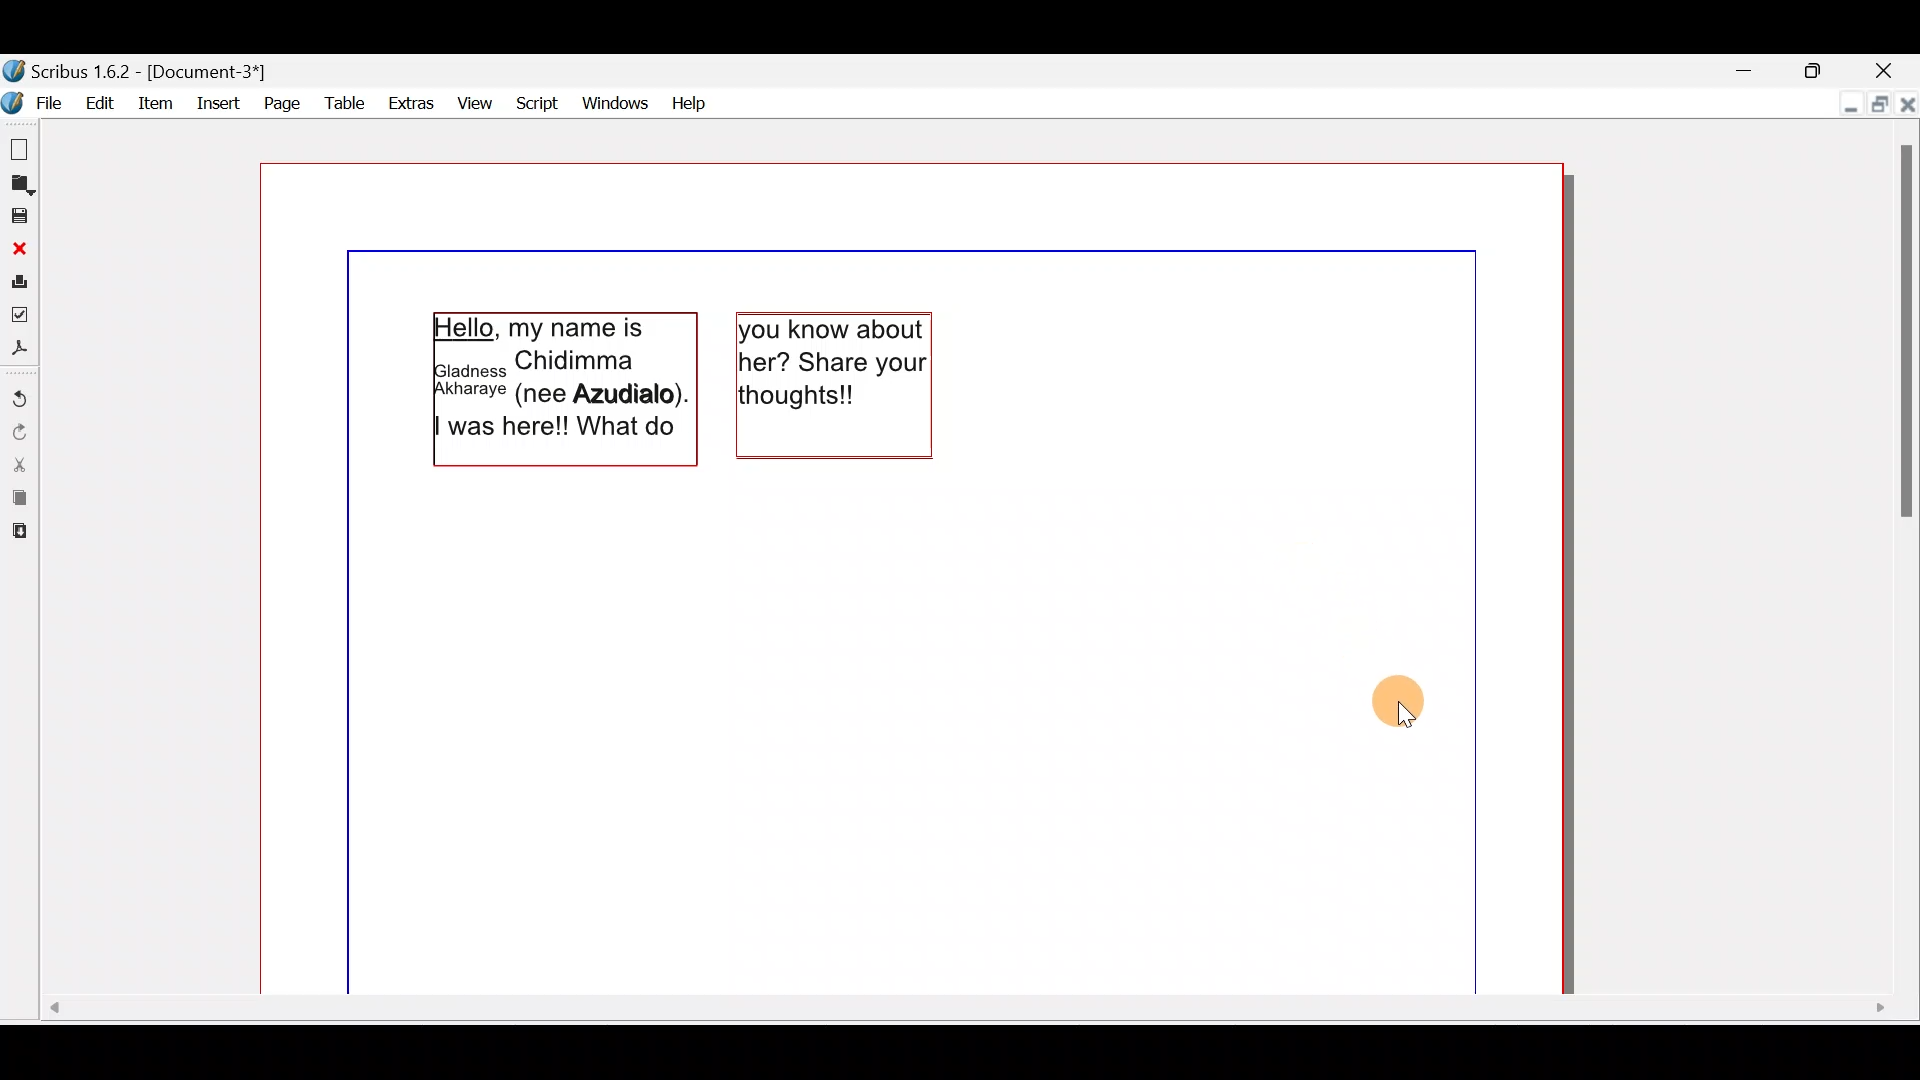 Image resolution: width=1920 pixels, height=1080 pixels. I want to click on Edit, so click(101, 103).